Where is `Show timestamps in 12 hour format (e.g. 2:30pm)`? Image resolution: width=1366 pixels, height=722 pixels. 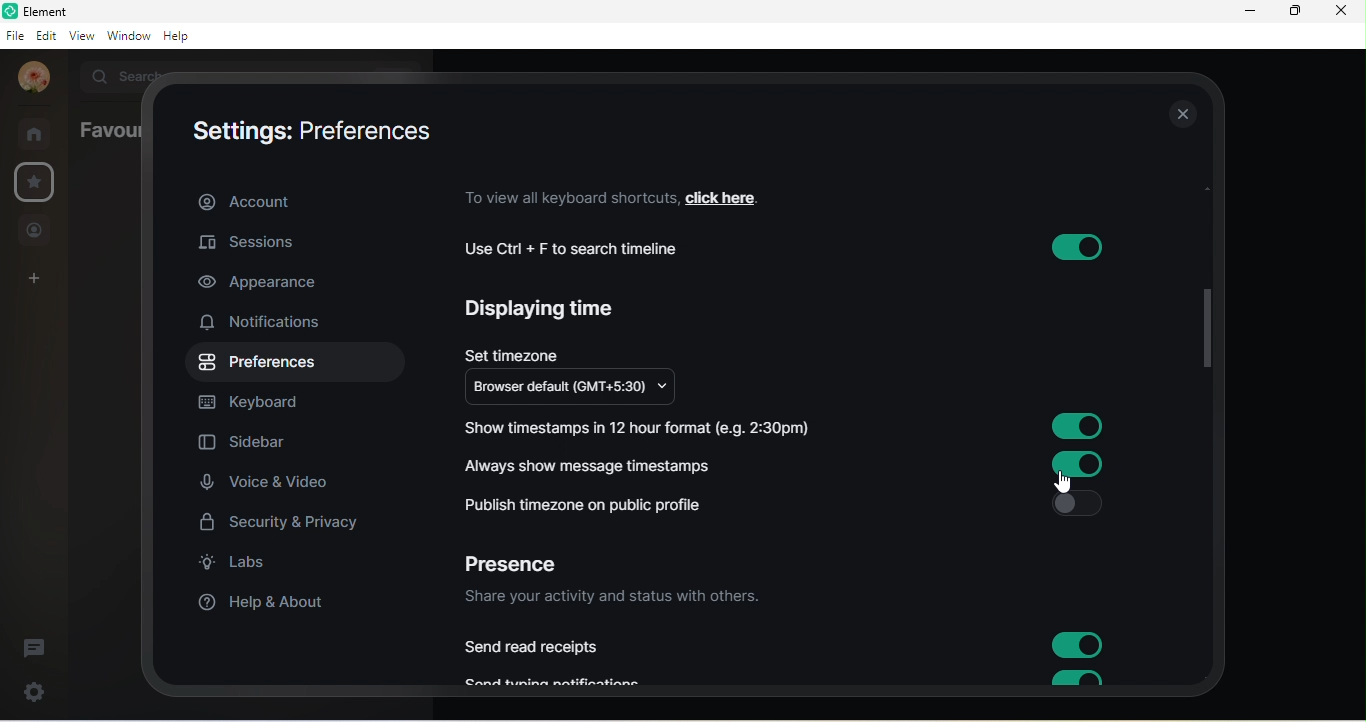 Show timestamps in 12 hour format (e.g. 2:30pm) is located at coordinates (646, 426).